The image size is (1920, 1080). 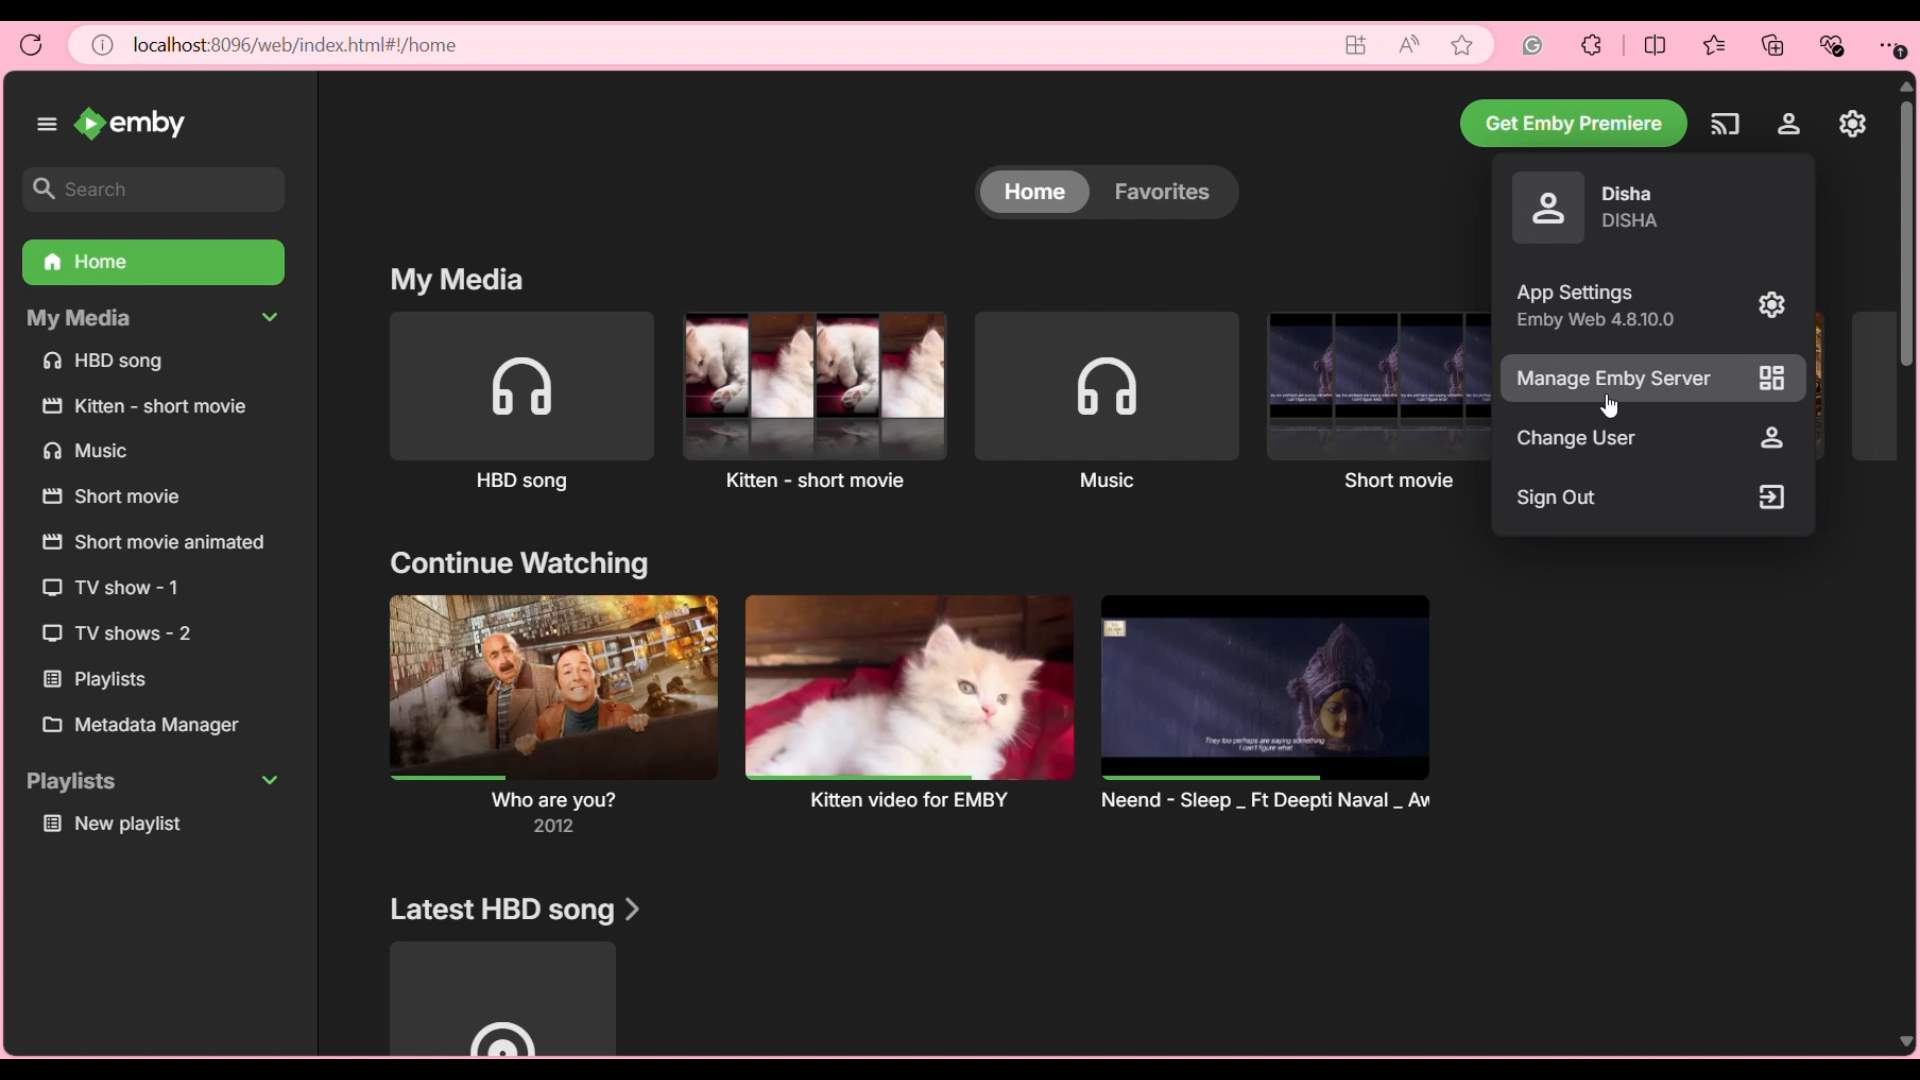 I want to click on Collapse, so click(x=270, y=779).